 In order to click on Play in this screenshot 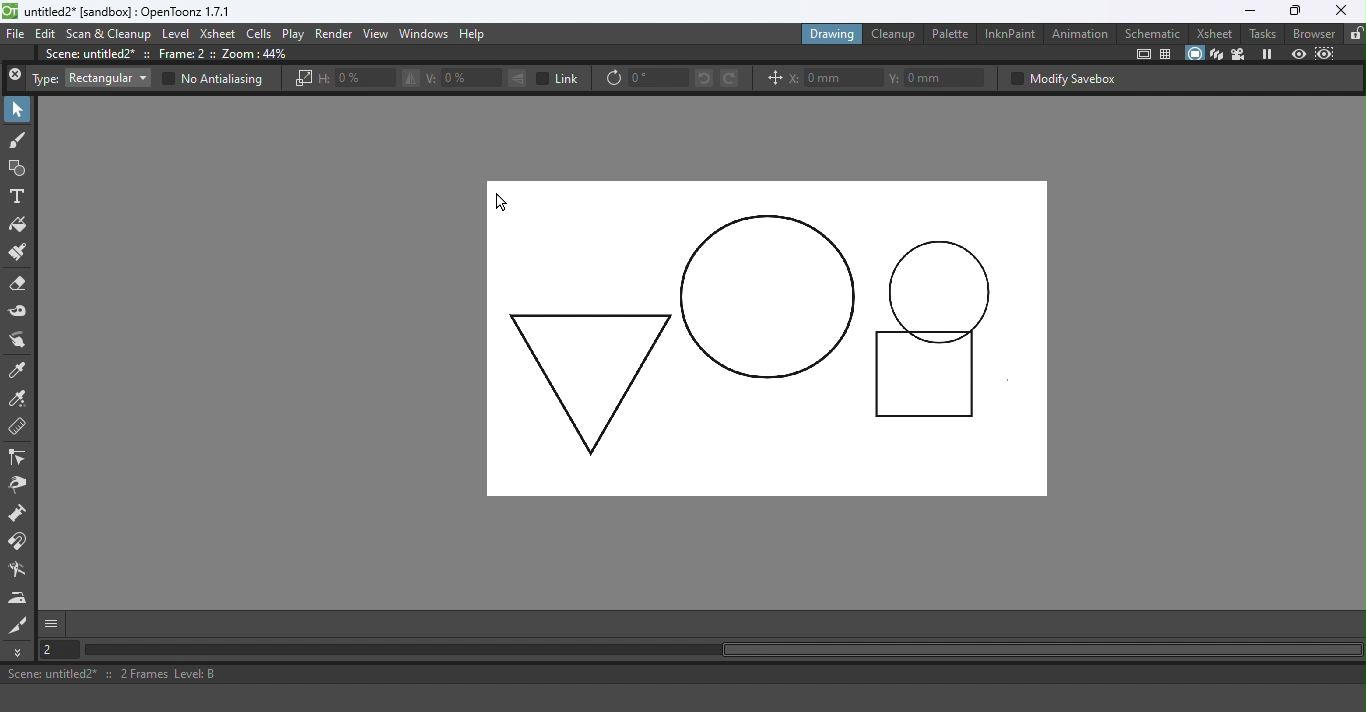, I will do `click(294, 34)`.